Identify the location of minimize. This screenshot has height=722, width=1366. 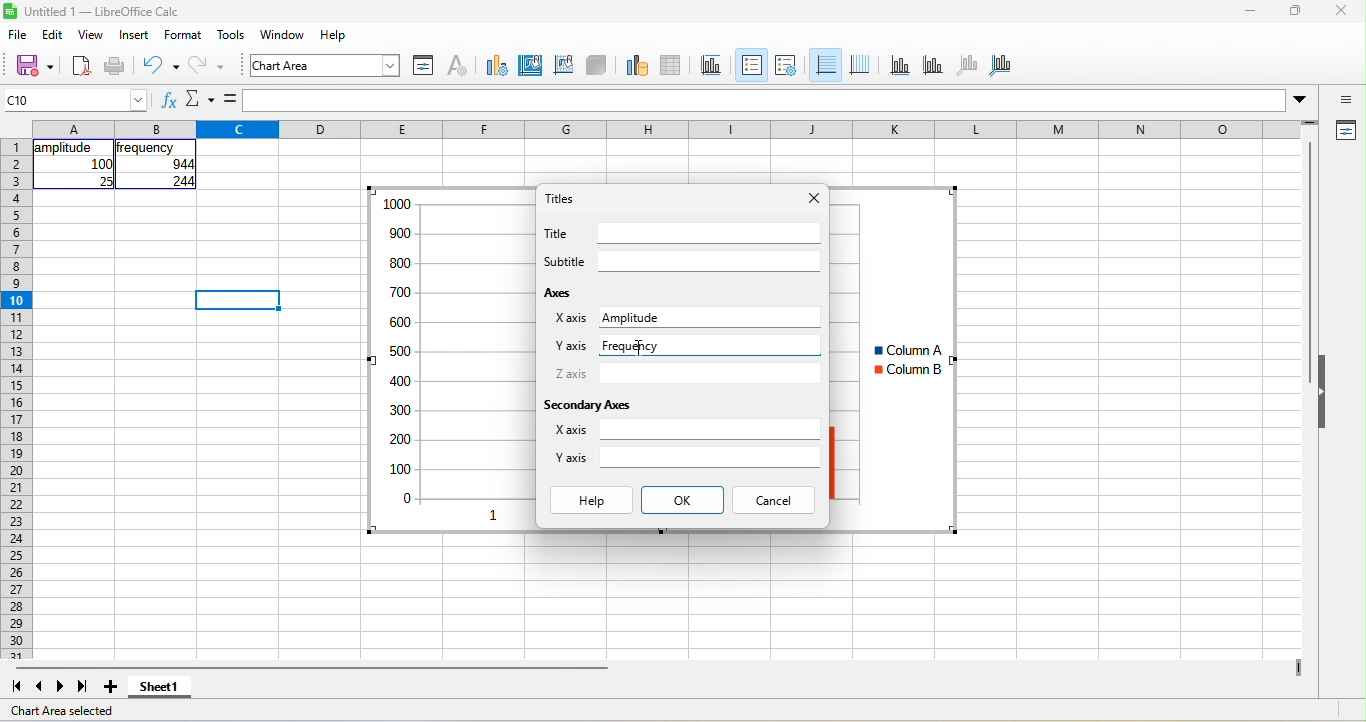
(1250, 10).